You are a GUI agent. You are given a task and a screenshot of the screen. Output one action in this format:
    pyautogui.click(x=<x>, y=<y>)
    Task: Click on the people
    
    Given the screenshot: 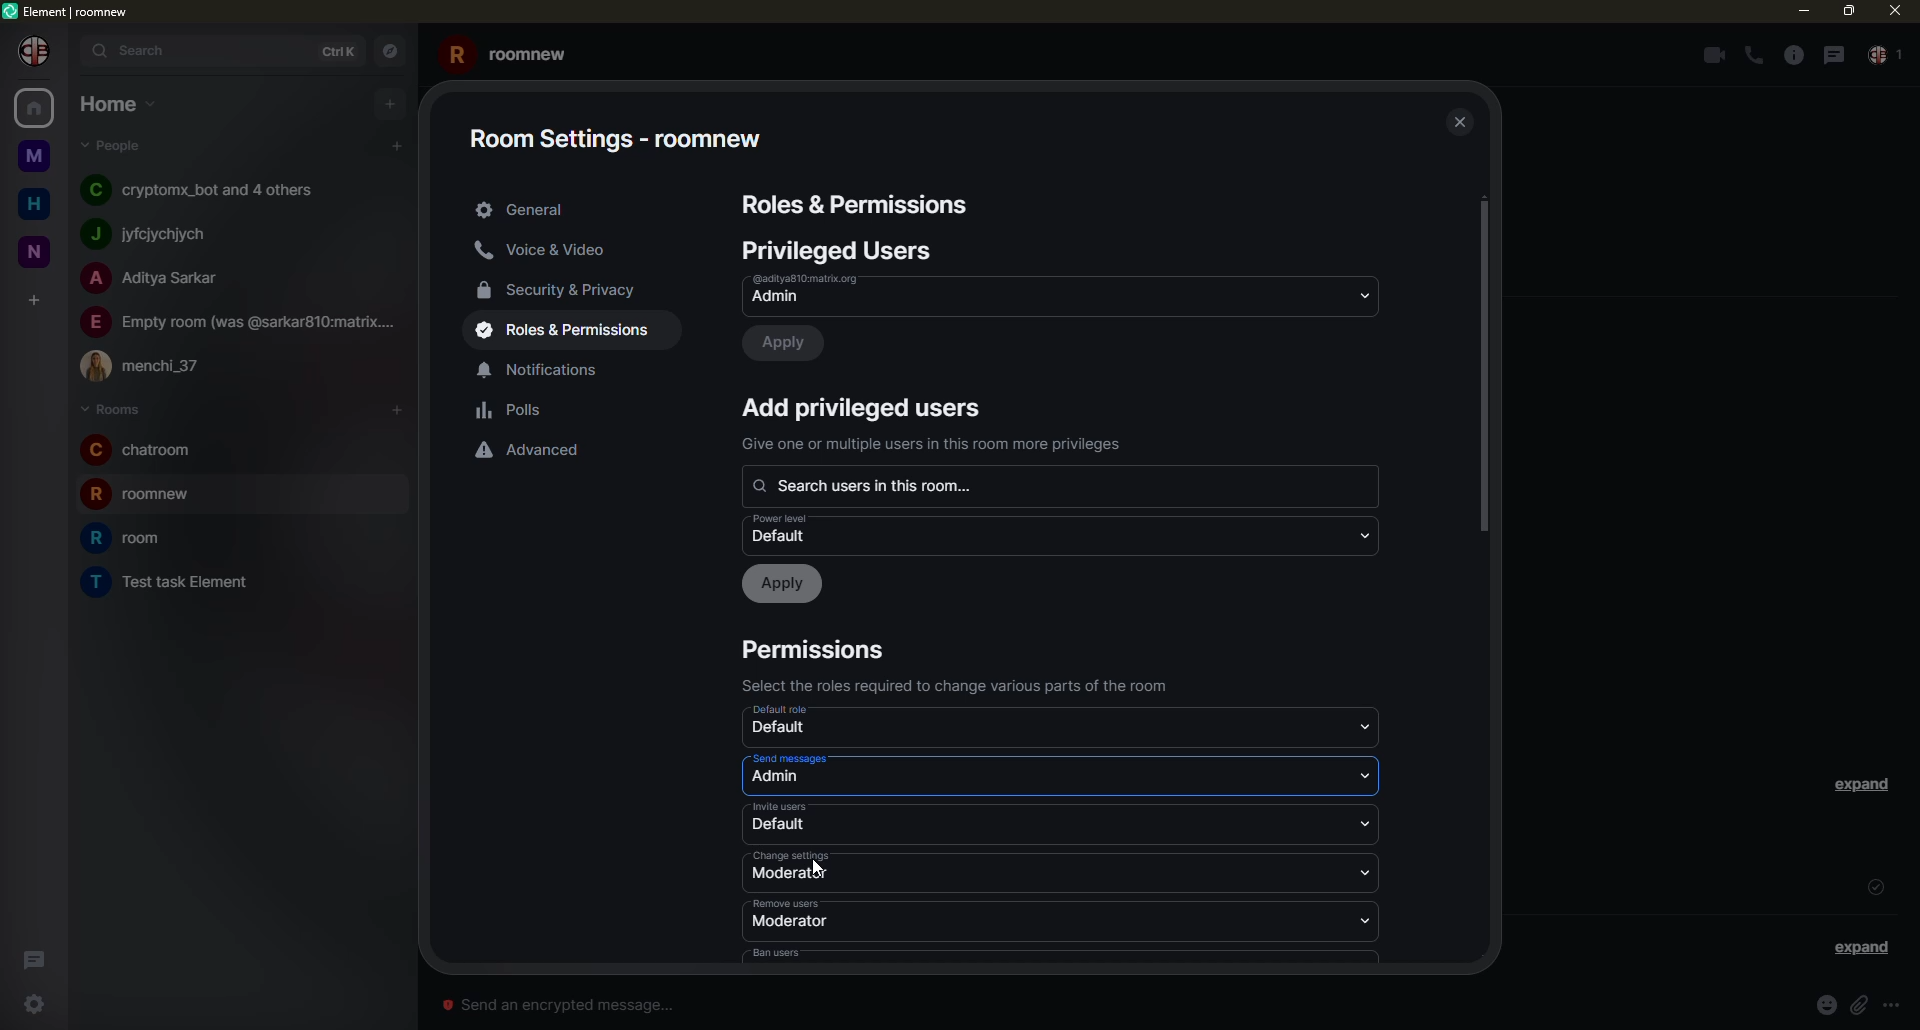 What is the action you would take?
    pyautogui.click(x=157, y=232)
    